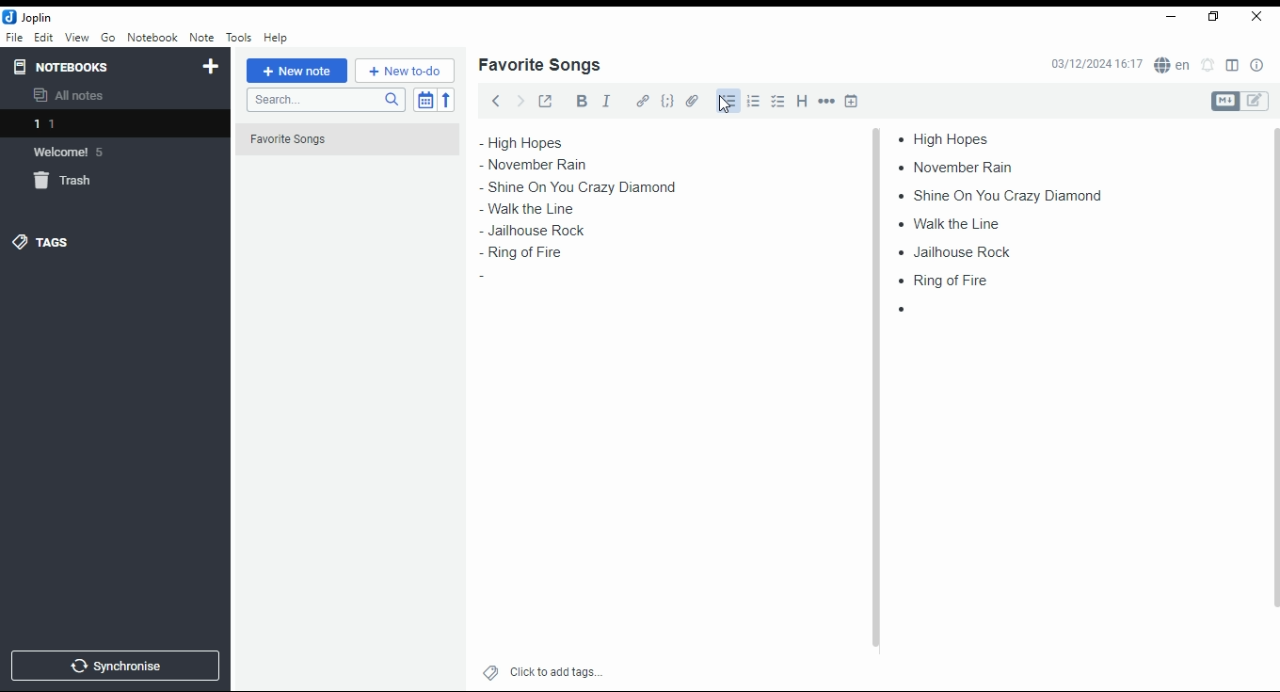  Describe the element at coordinates (30, 17) in the screenshot. I see `icon` at that location.